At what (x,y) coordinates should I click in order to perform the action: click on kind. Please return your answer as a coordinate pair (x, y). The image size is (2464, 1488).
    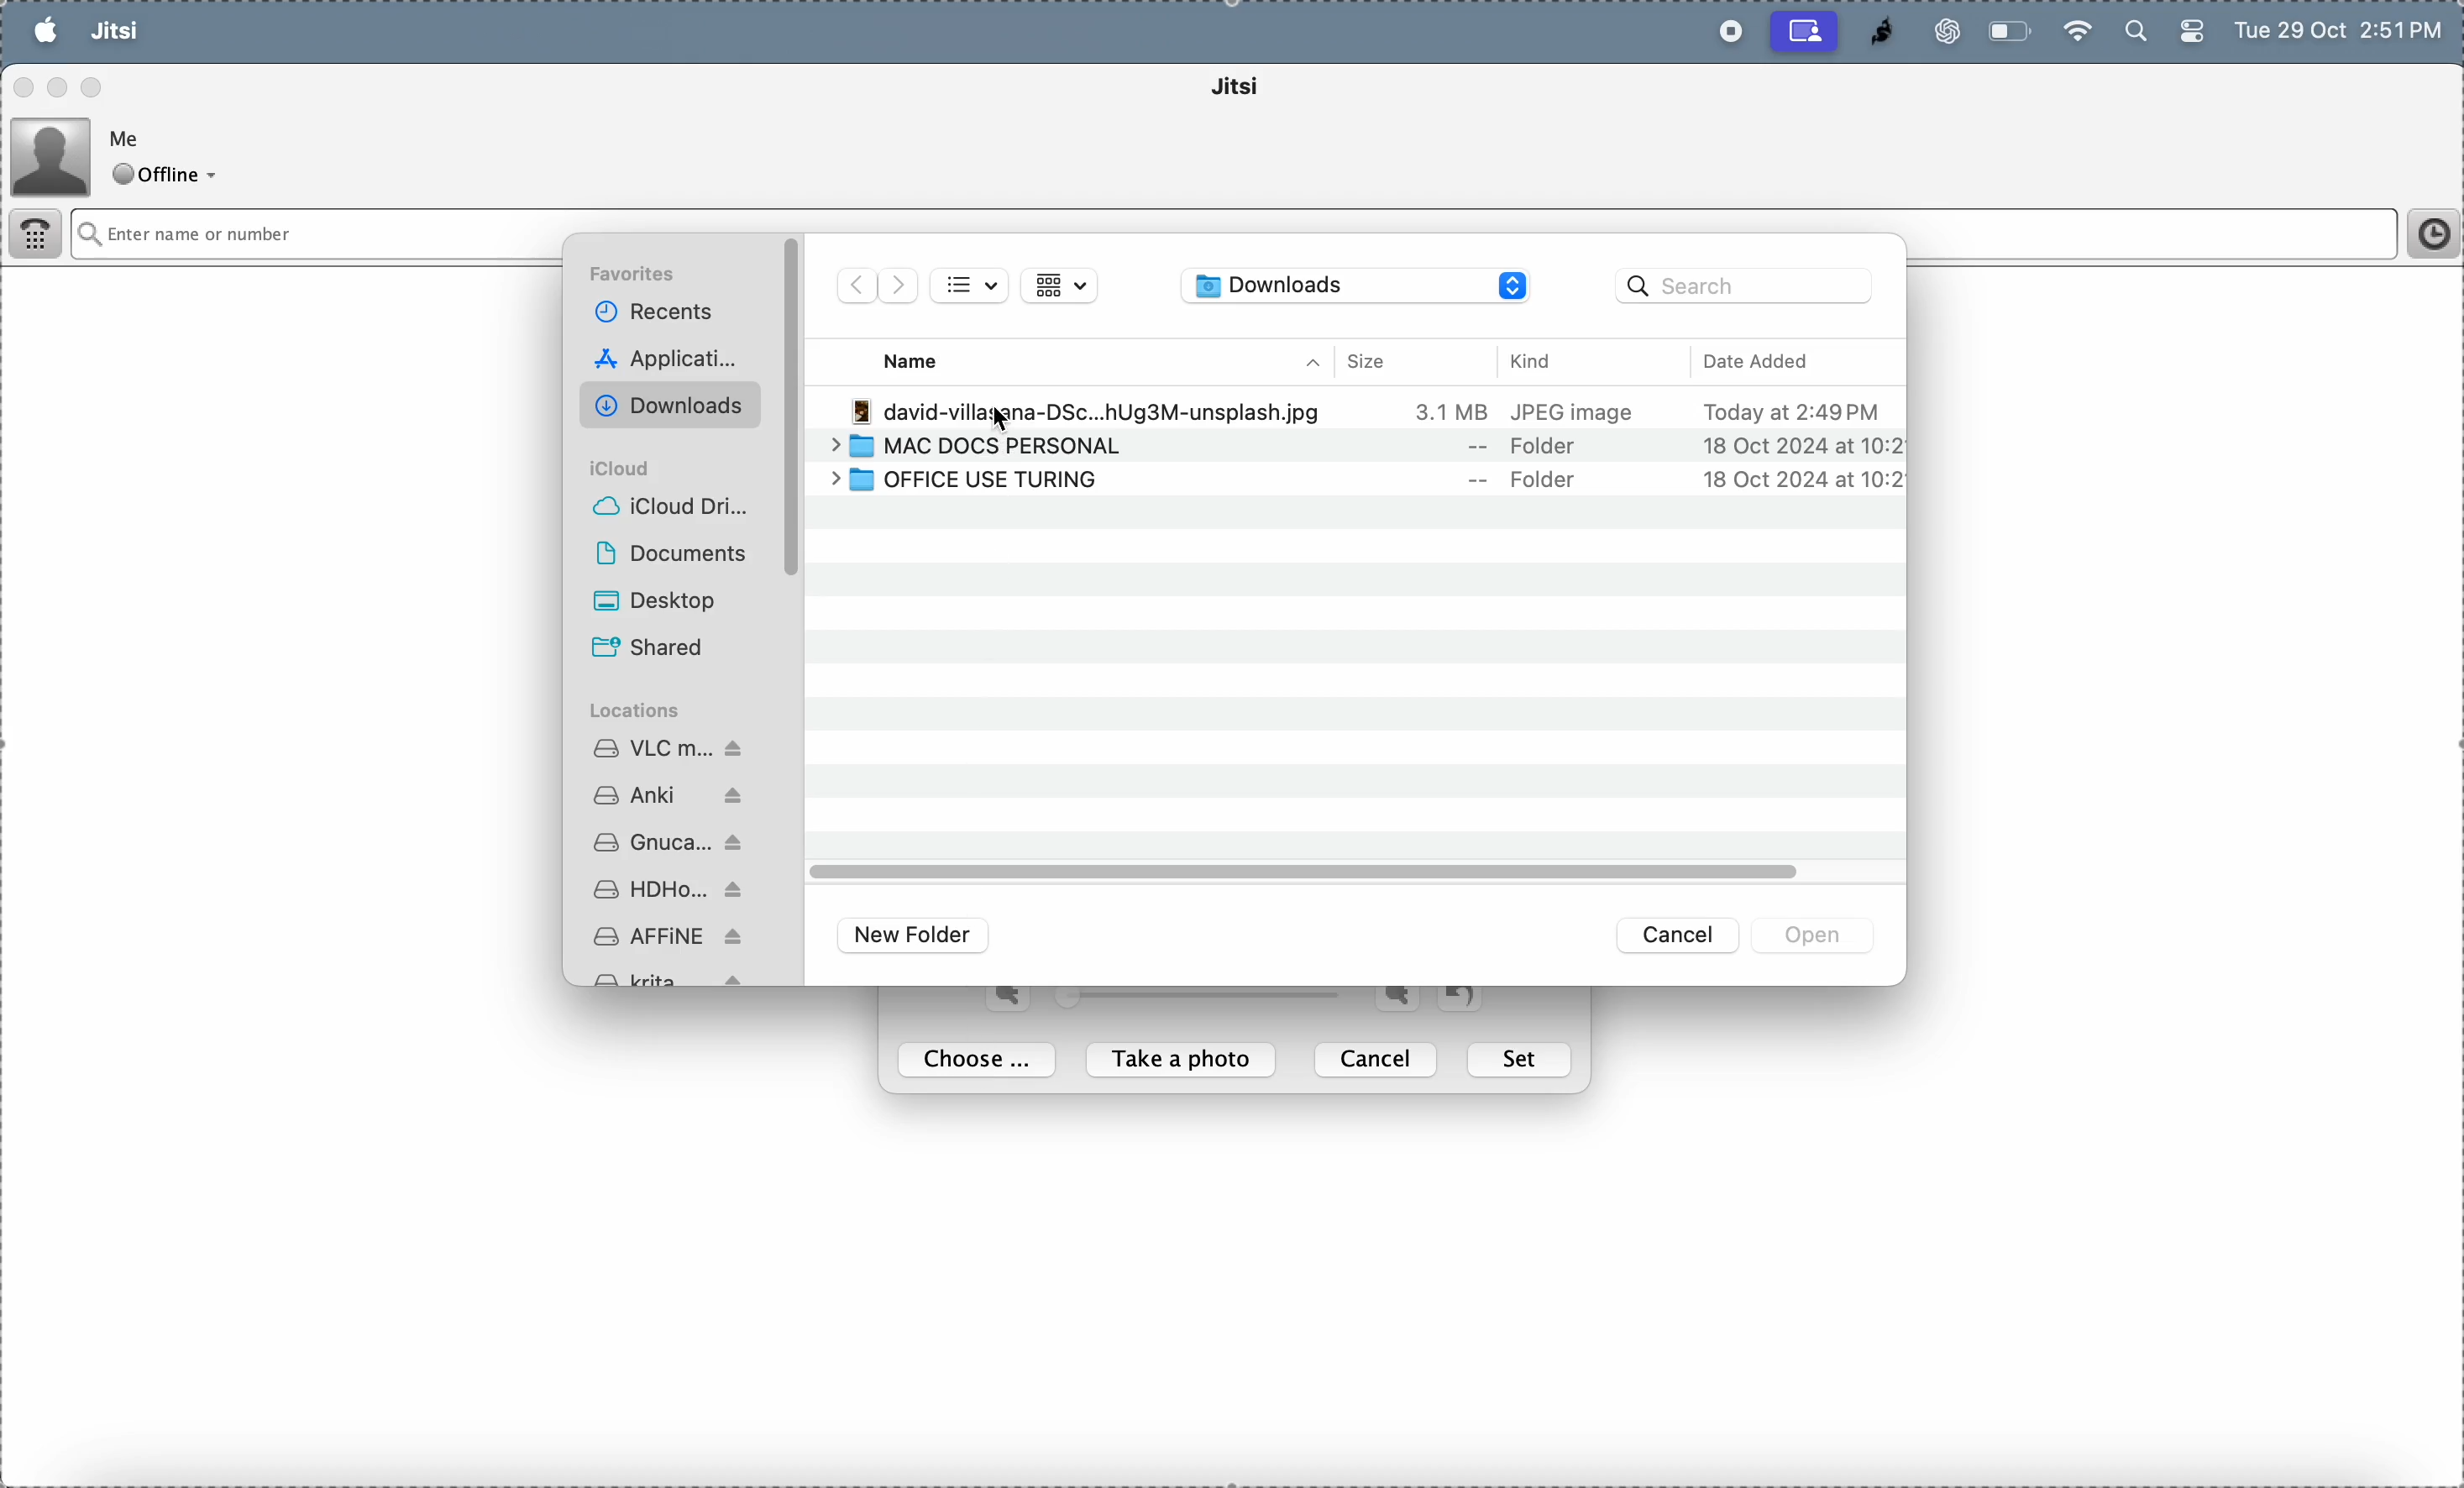
    Looking at the image, I should click on (1567, 360).